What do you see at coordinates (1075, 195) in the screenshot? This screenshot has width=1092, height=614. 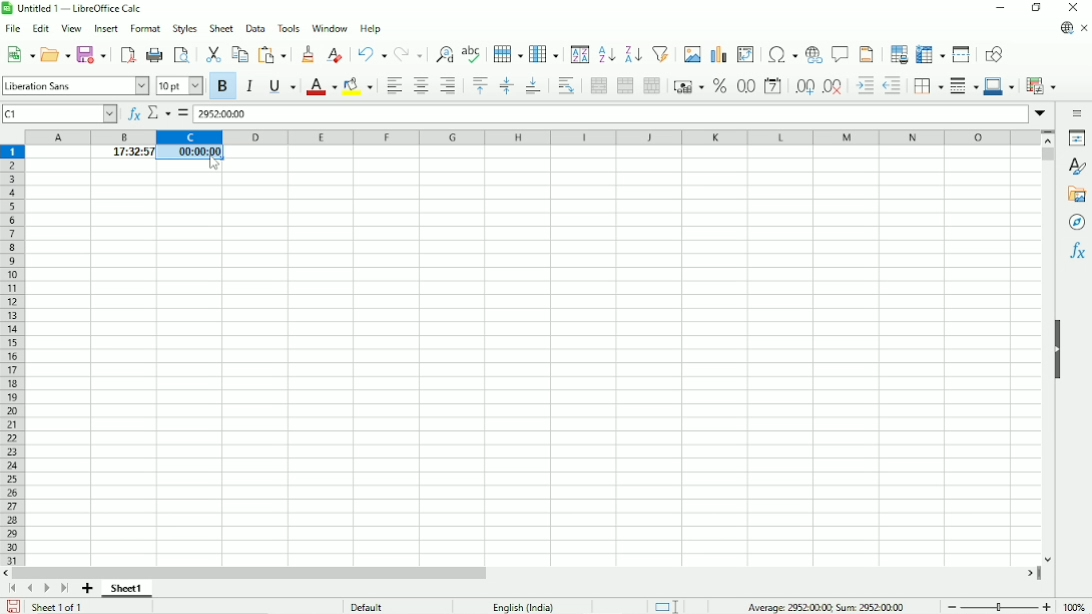 I see `Gallery` at bounding box center [1075, 195].